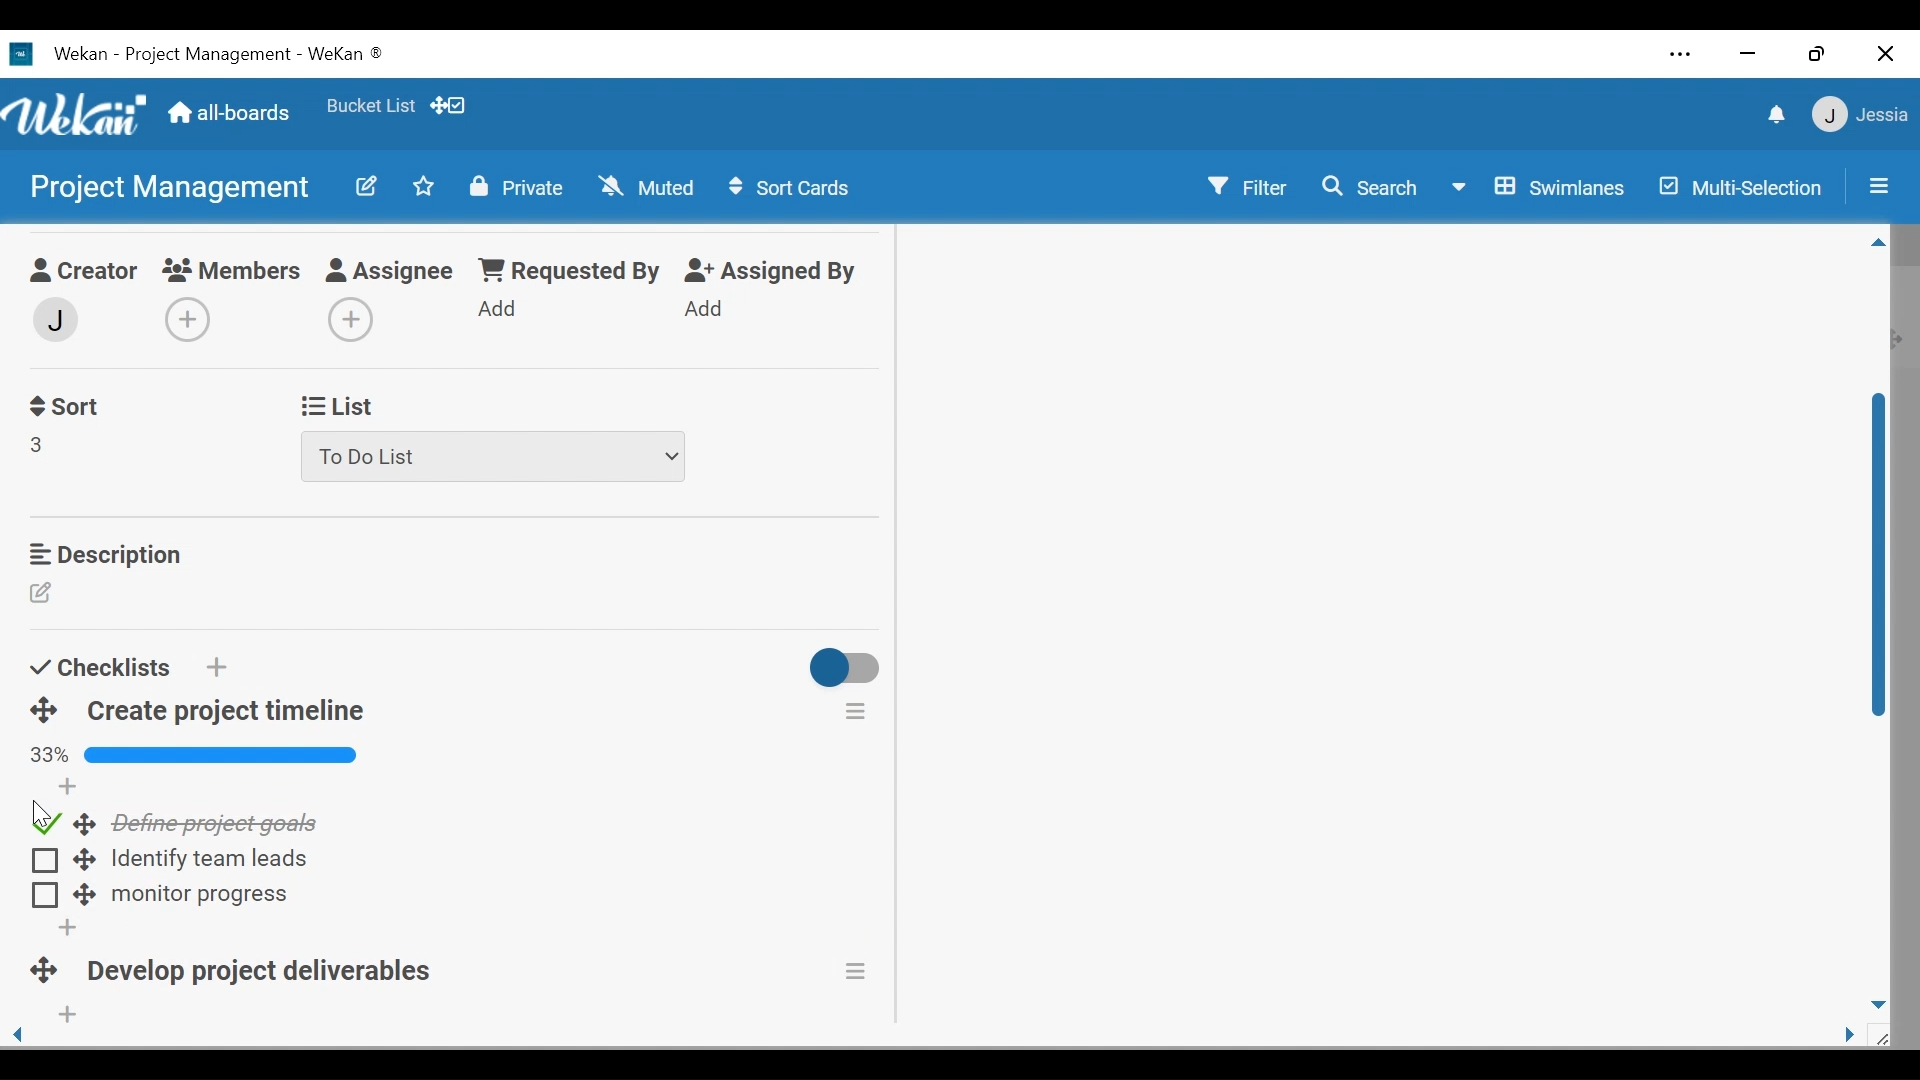 This screenshot has width=1920, height=1080. Describe the element at coordinates (515, 188) in the screenshot. I see `Private` at that location.